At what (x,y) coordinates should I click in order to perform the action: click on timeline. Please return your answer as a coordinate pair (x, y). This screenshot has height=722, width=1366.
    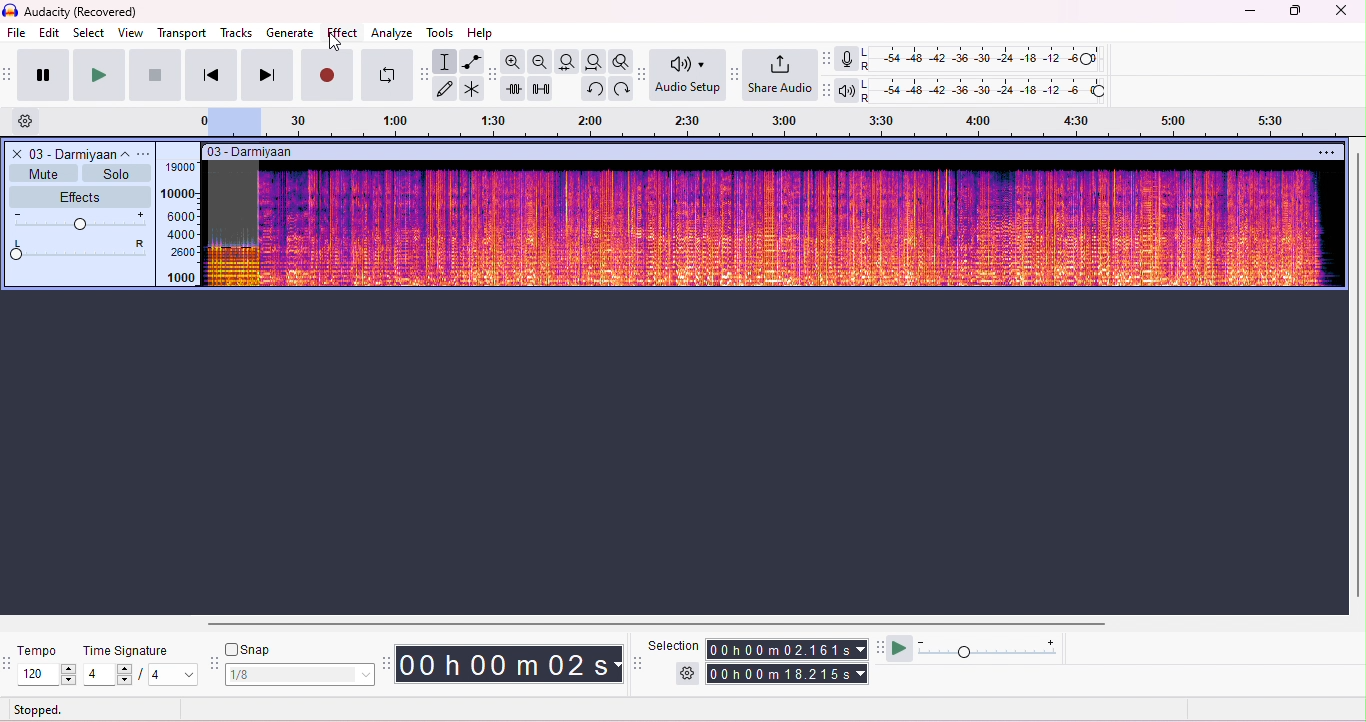
    Looking at the image, I should click on (767, 123).